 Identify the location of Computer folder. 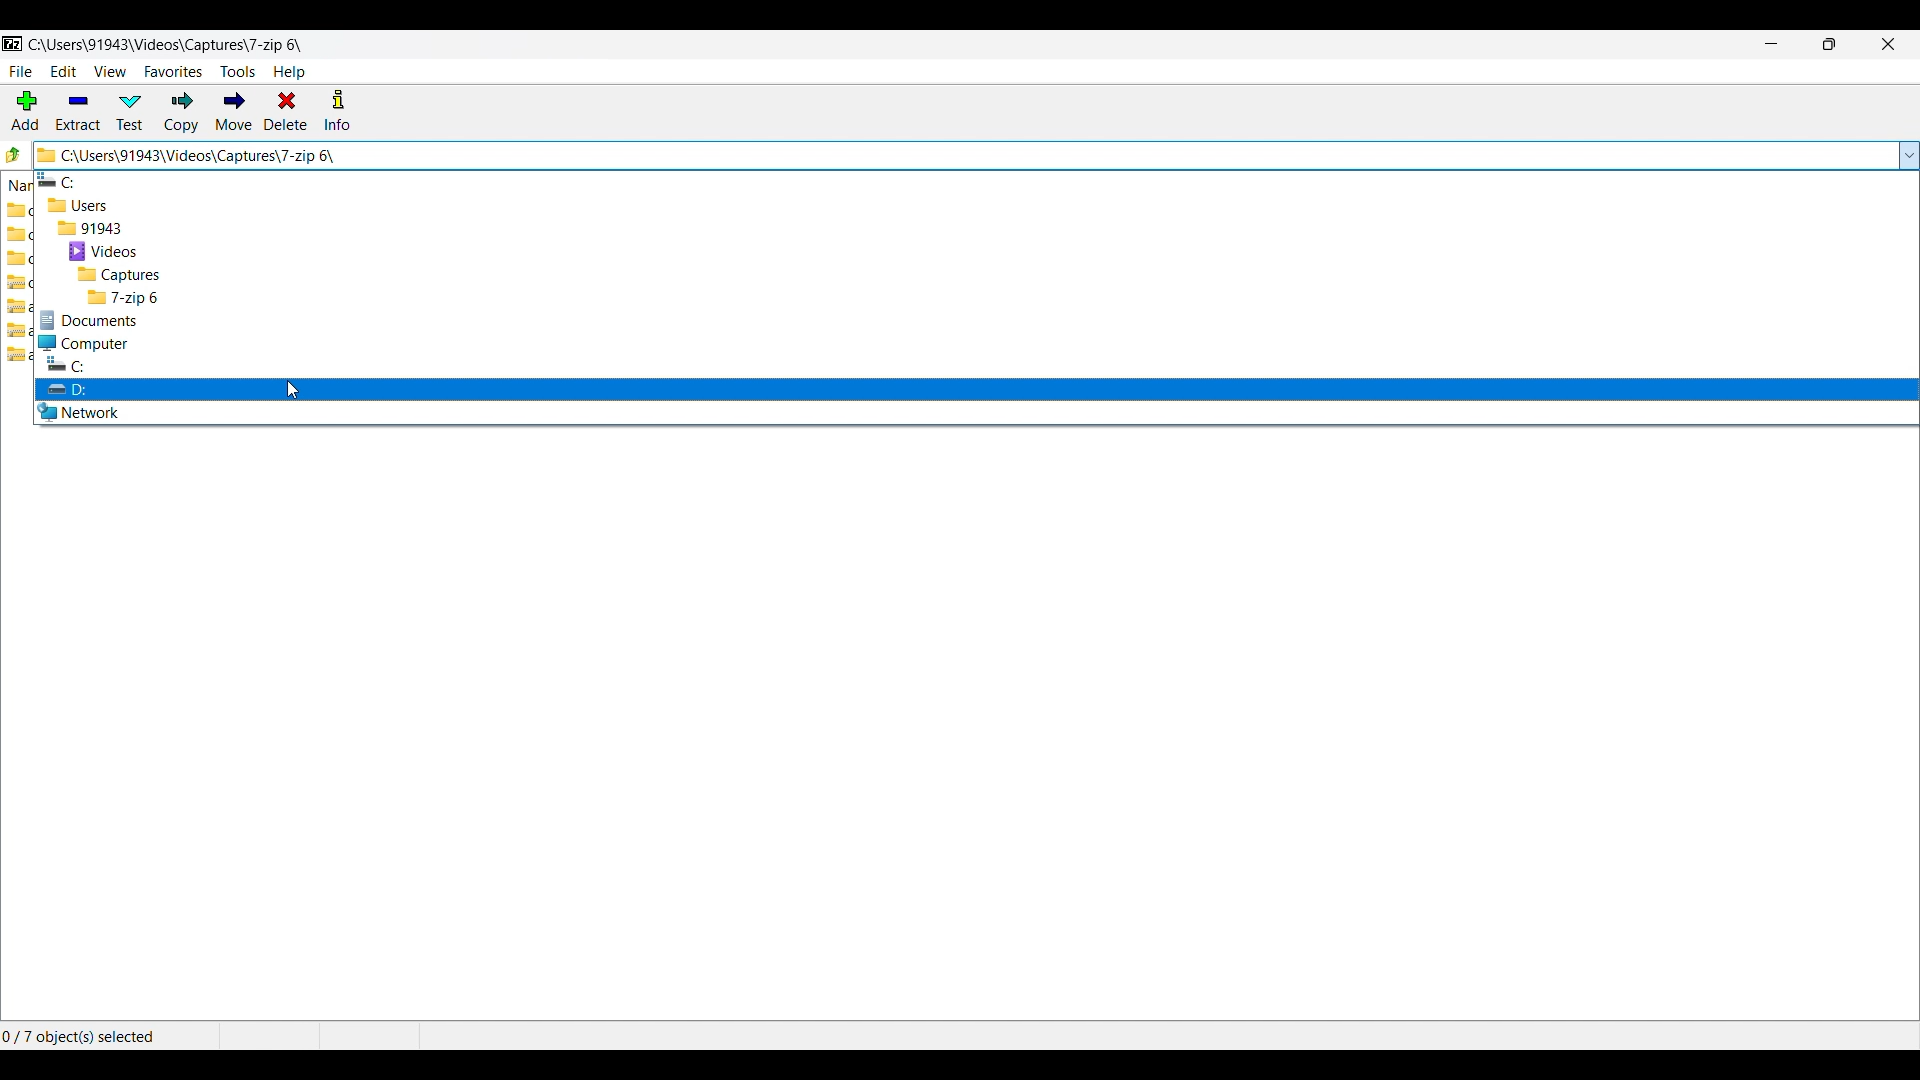
(976, 343).